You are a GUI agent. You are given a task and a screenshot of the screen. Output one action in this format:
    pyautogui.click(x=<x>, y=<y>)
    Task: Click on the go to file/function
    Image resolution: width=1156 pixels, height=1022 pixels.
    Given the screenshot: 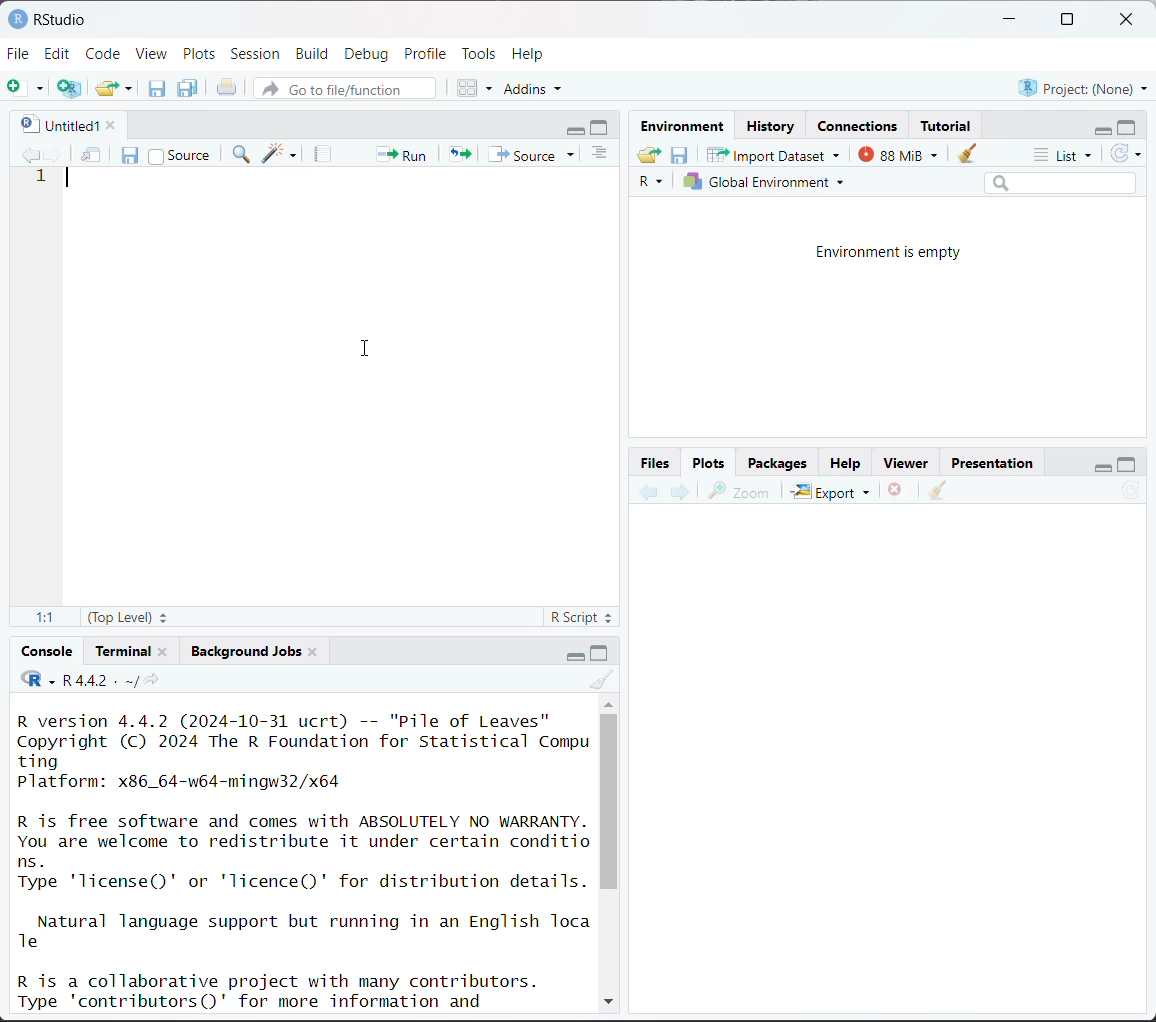 What is the action you would take?
    pyautogui.click(x=343, y=90)
    